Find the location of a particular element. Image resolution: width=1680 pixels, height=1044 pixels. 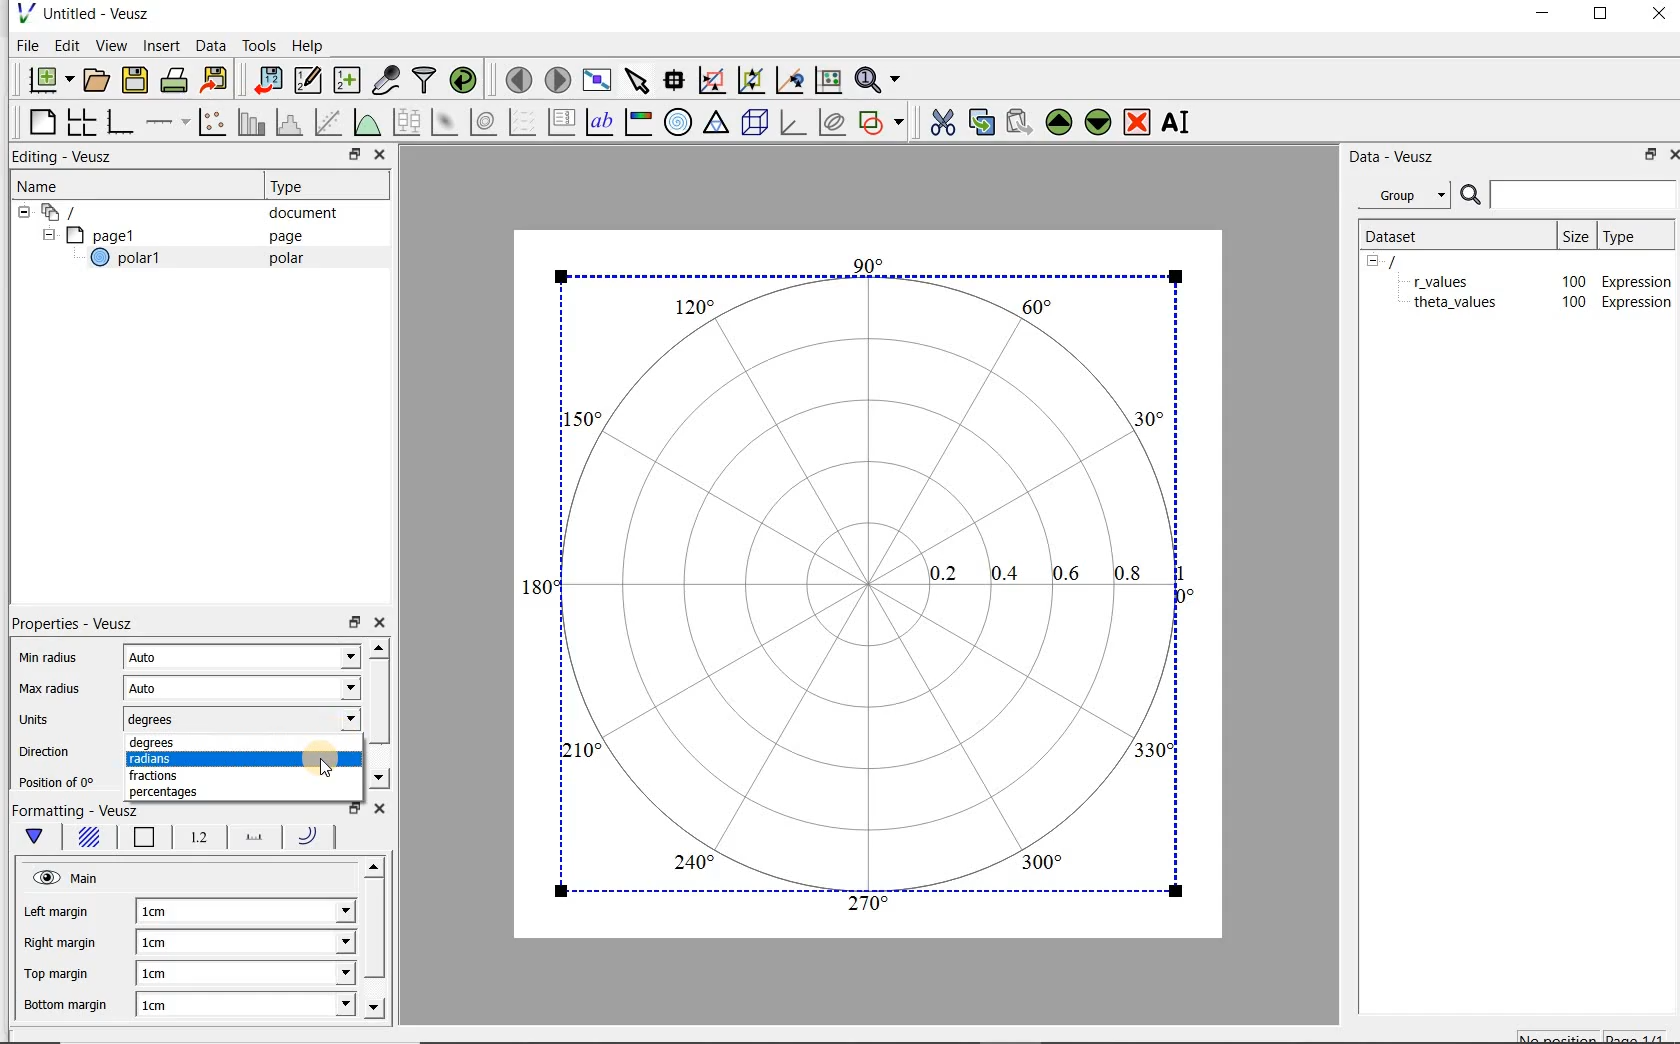

cut the selected widget is located at coordinates (939, 120).